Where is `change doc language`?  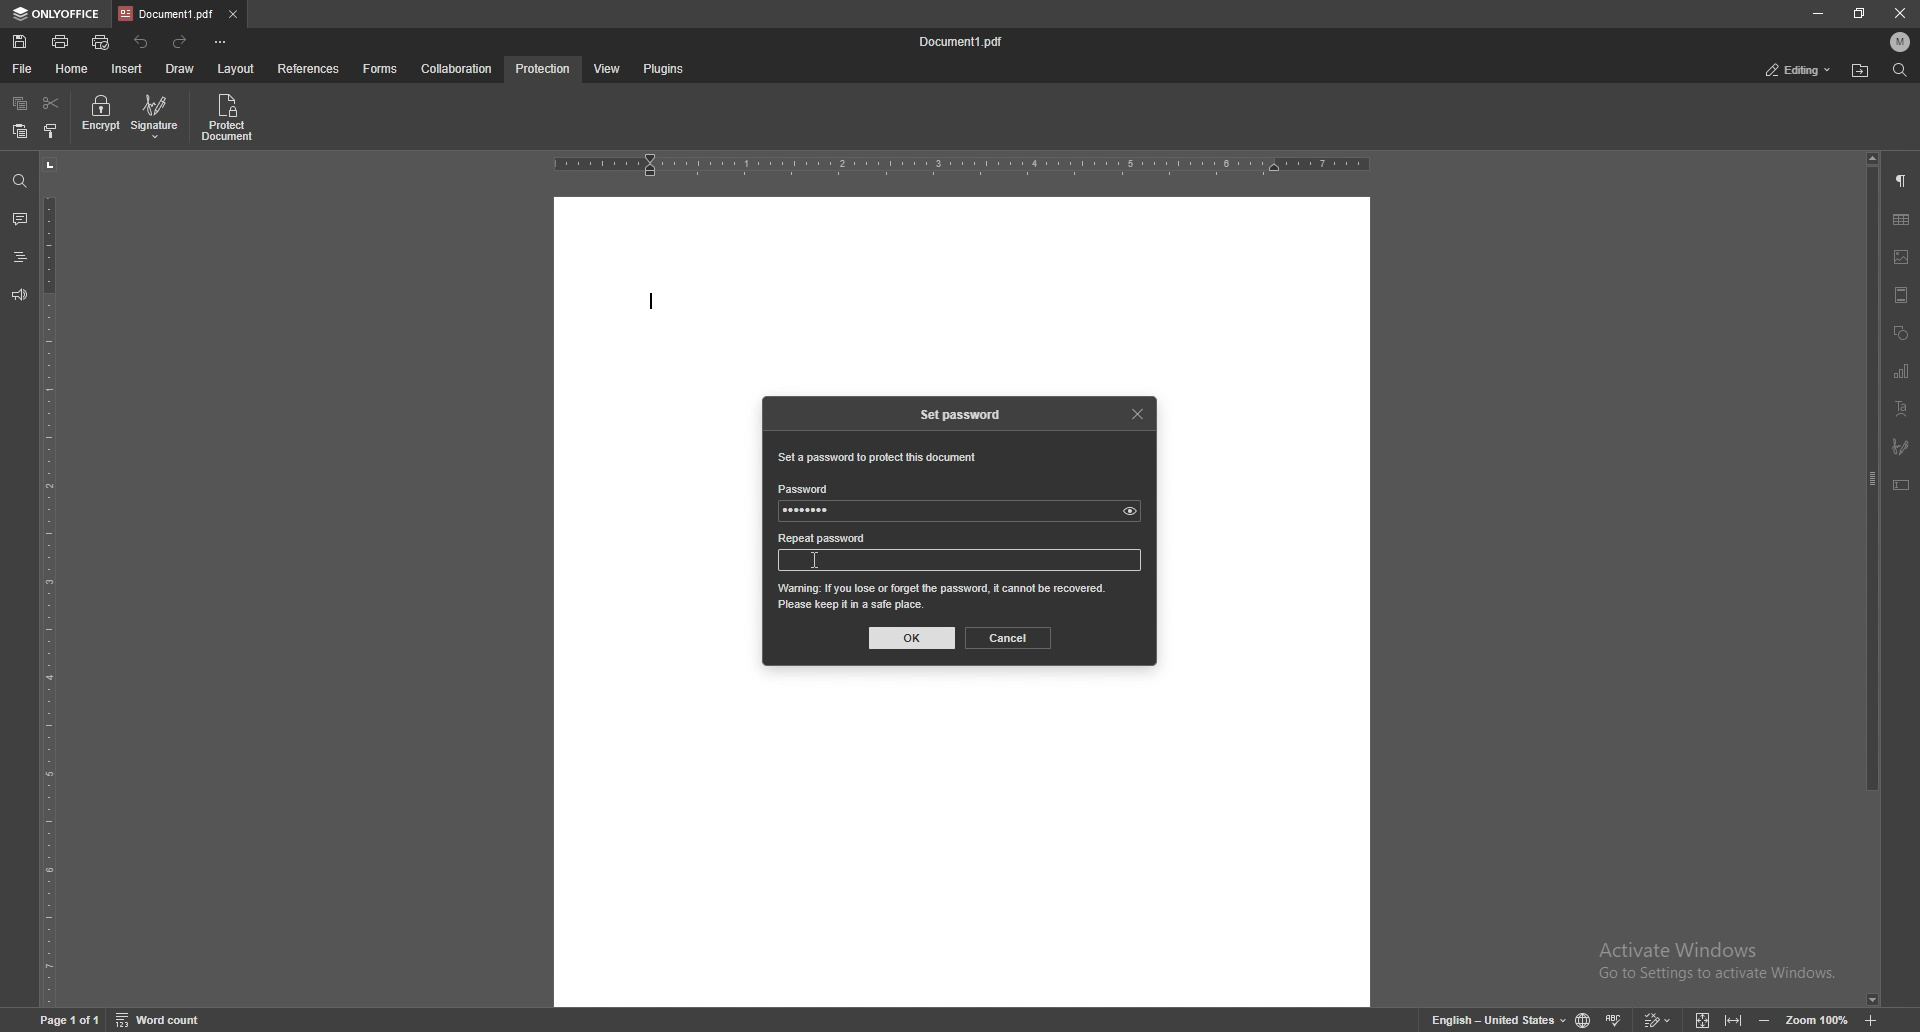
change doc language is located at coordinates (1584, 1019).